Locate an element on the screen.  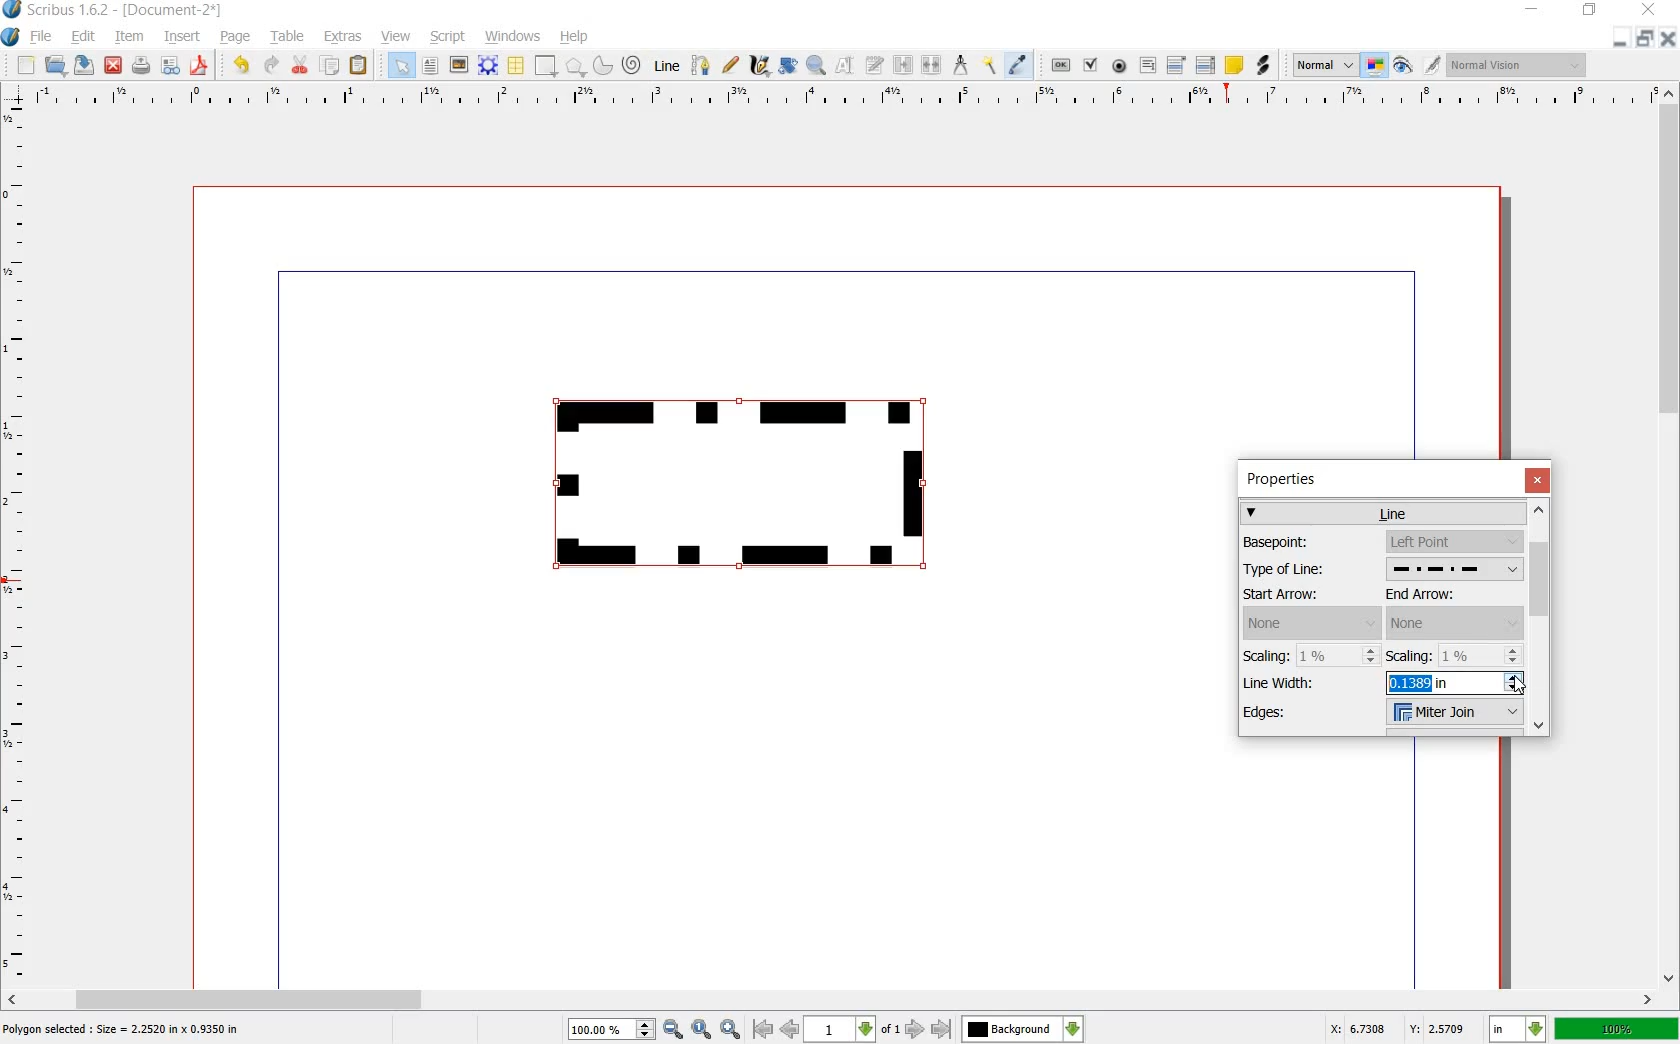
100% is located at coordinates (1616, 1030).